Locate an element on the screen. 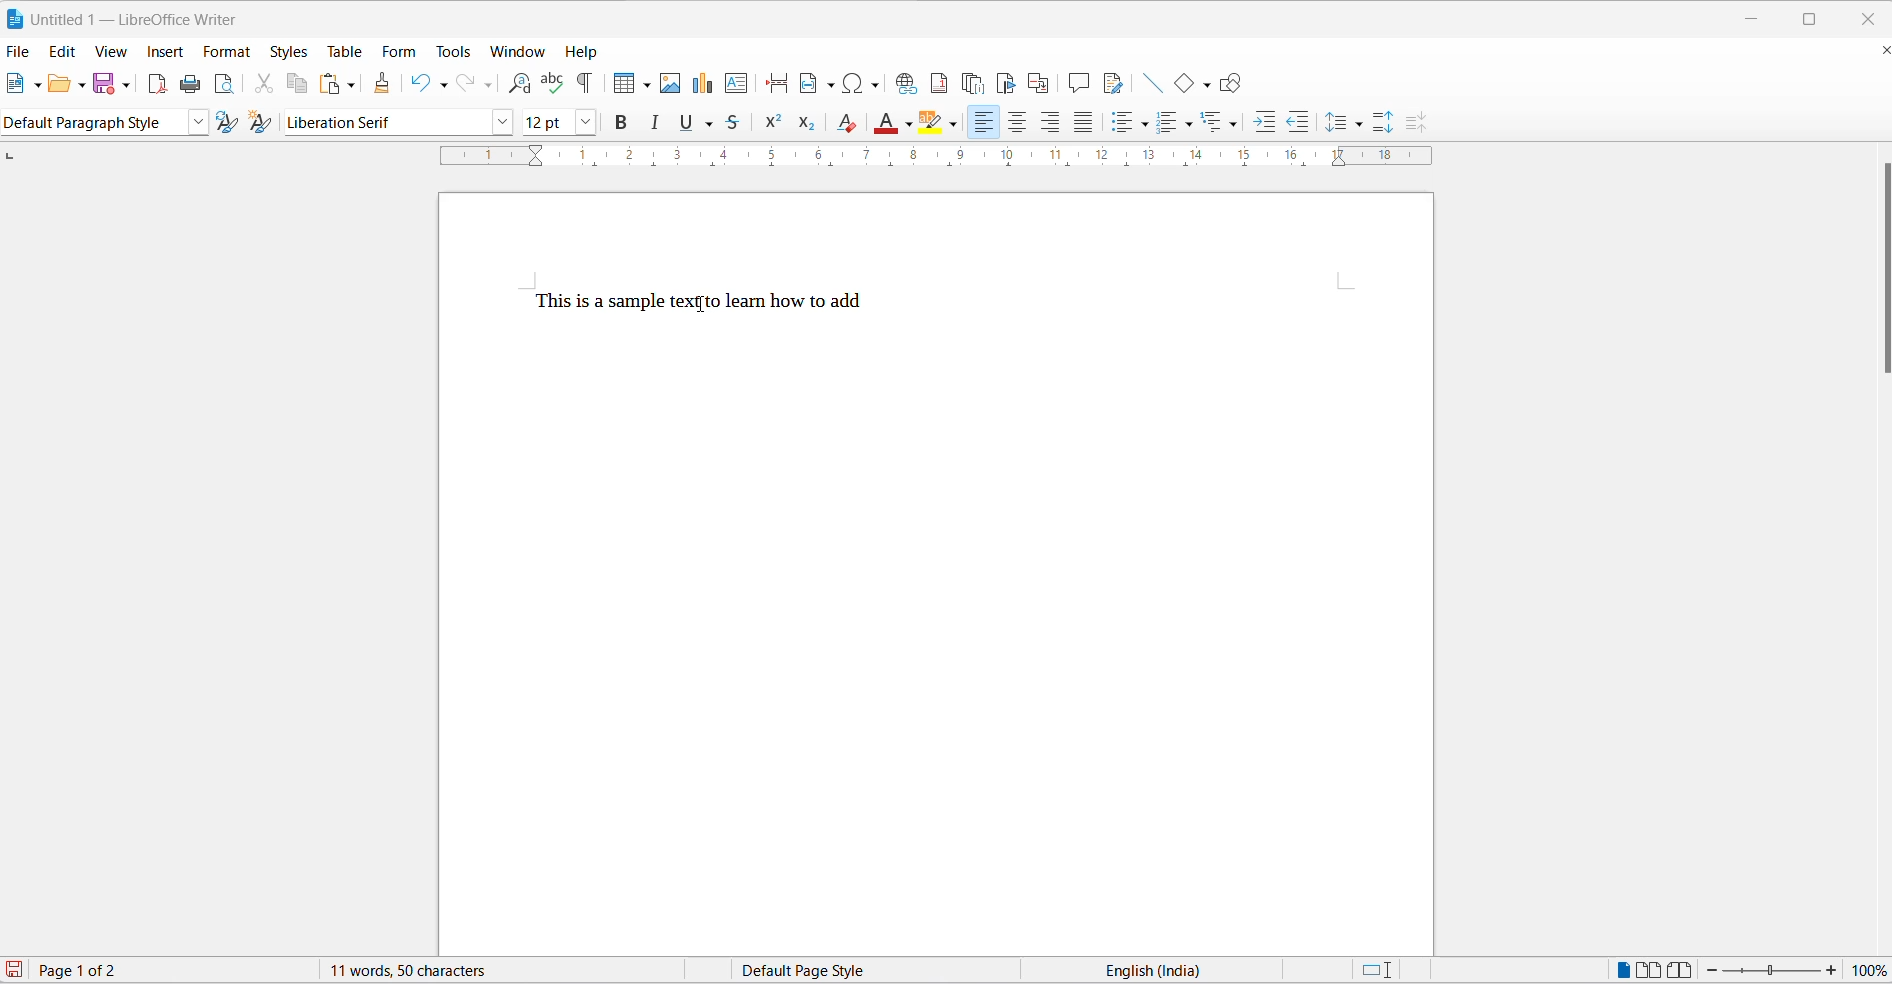 This screenshot has width=1892, height=984. bold is located at coordinates (621, 123).